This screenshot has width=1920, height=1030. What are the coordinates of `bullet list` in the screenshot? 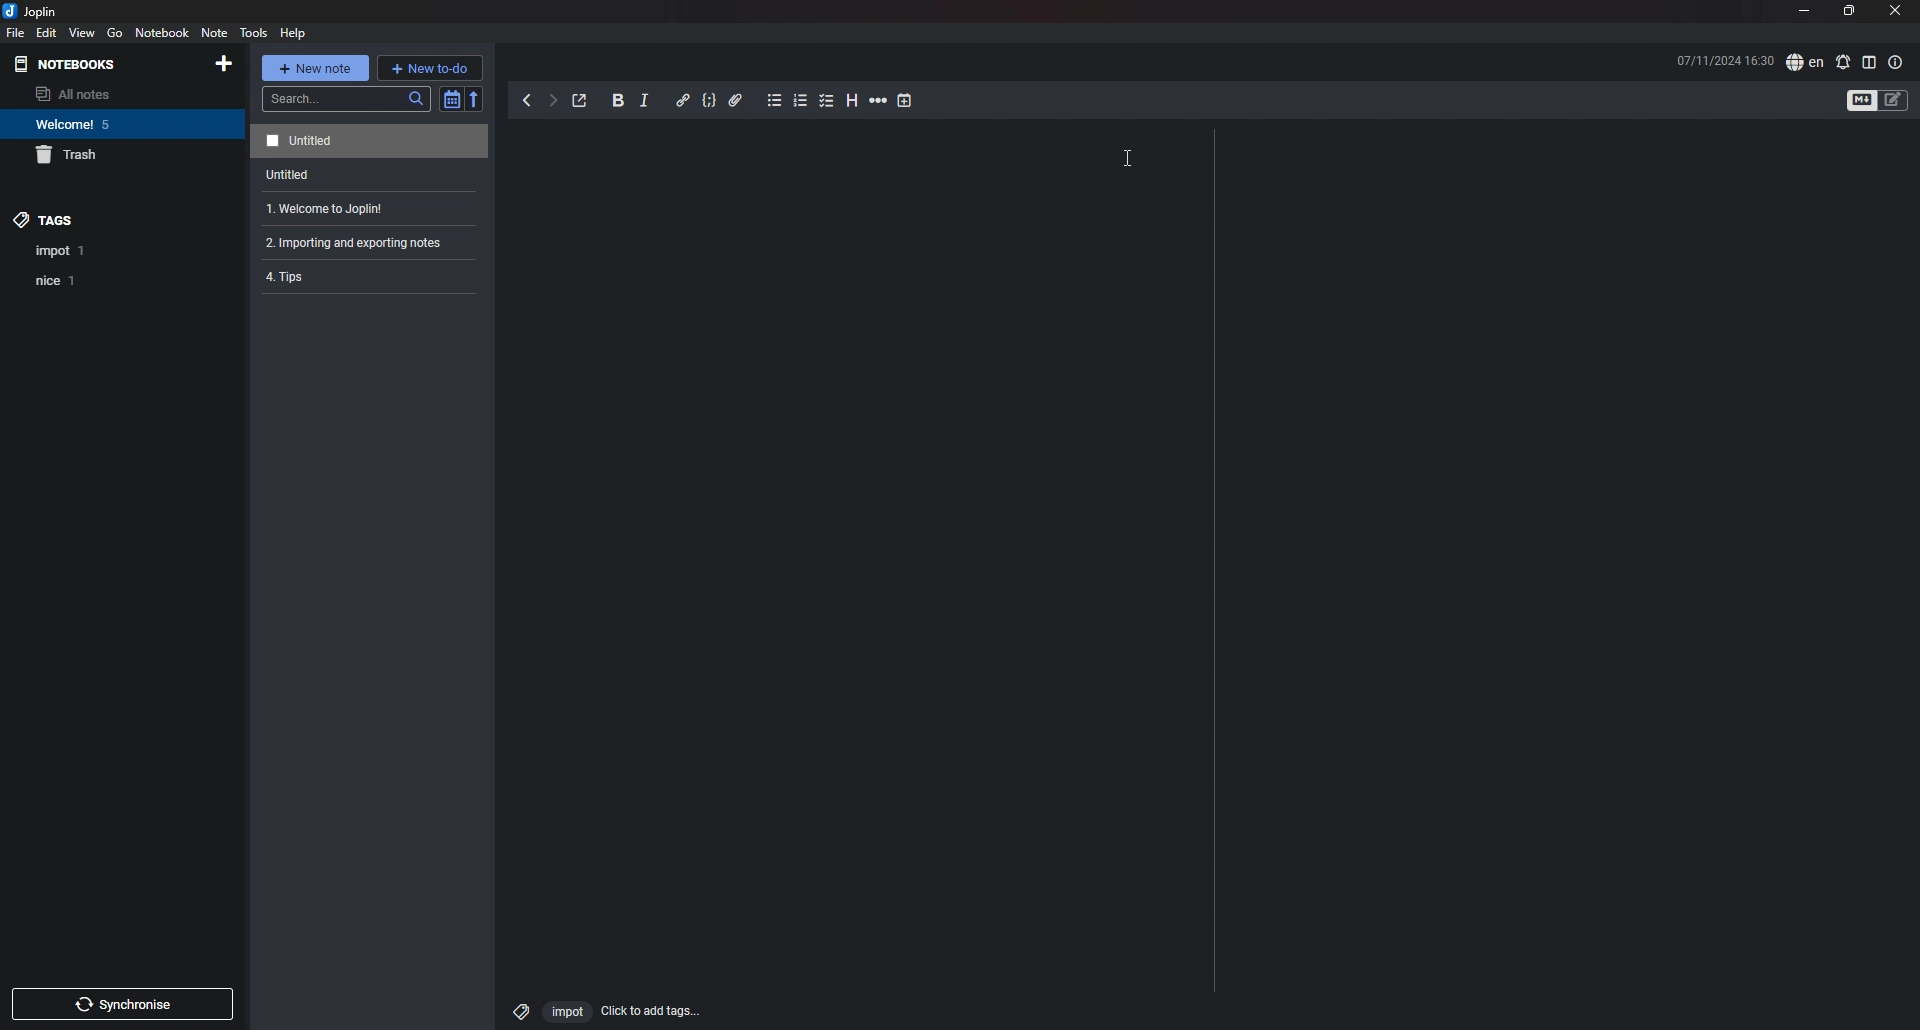 It's located at (774, 102).